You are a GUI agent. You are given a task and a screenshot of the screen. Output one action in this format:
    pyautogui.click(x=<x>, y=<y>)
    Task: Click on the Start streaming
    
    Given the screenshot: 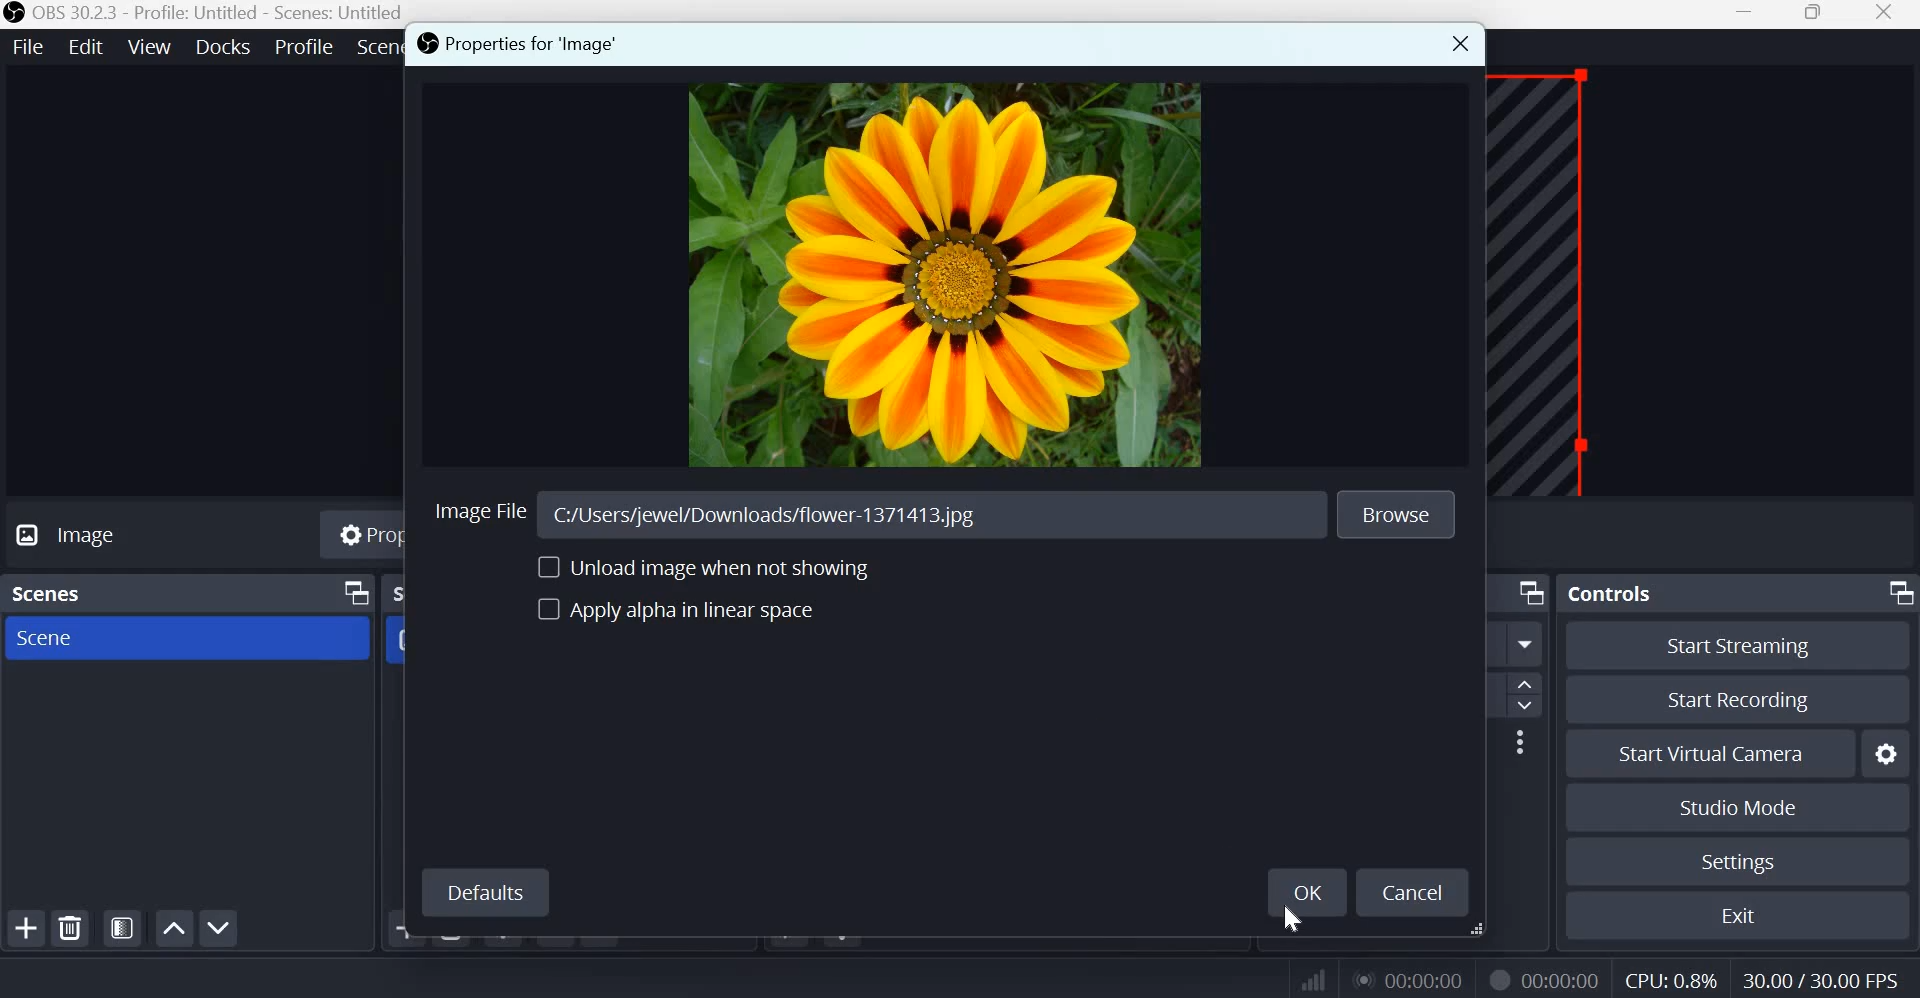 What is the action you would take?
    pyautogui.click(x=1740, y=647)
    